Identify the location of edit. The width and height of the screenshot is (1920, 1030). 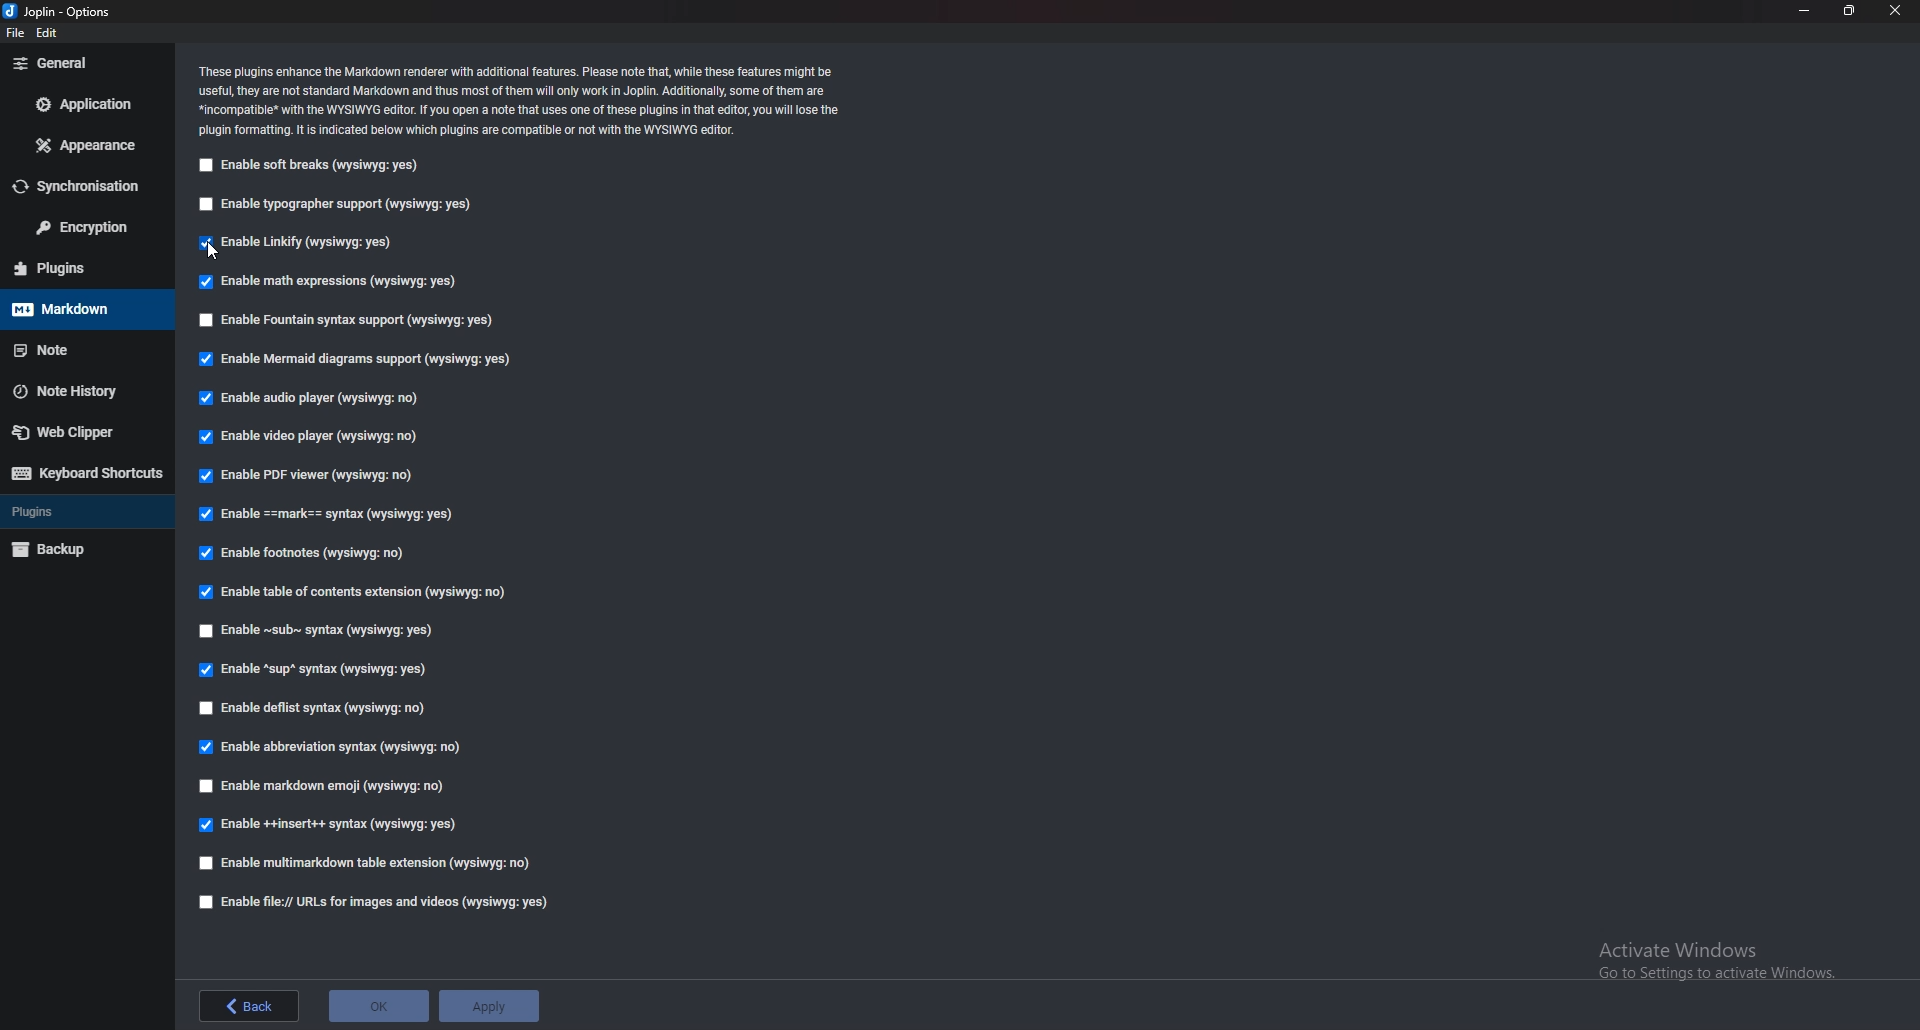
(49, 31).